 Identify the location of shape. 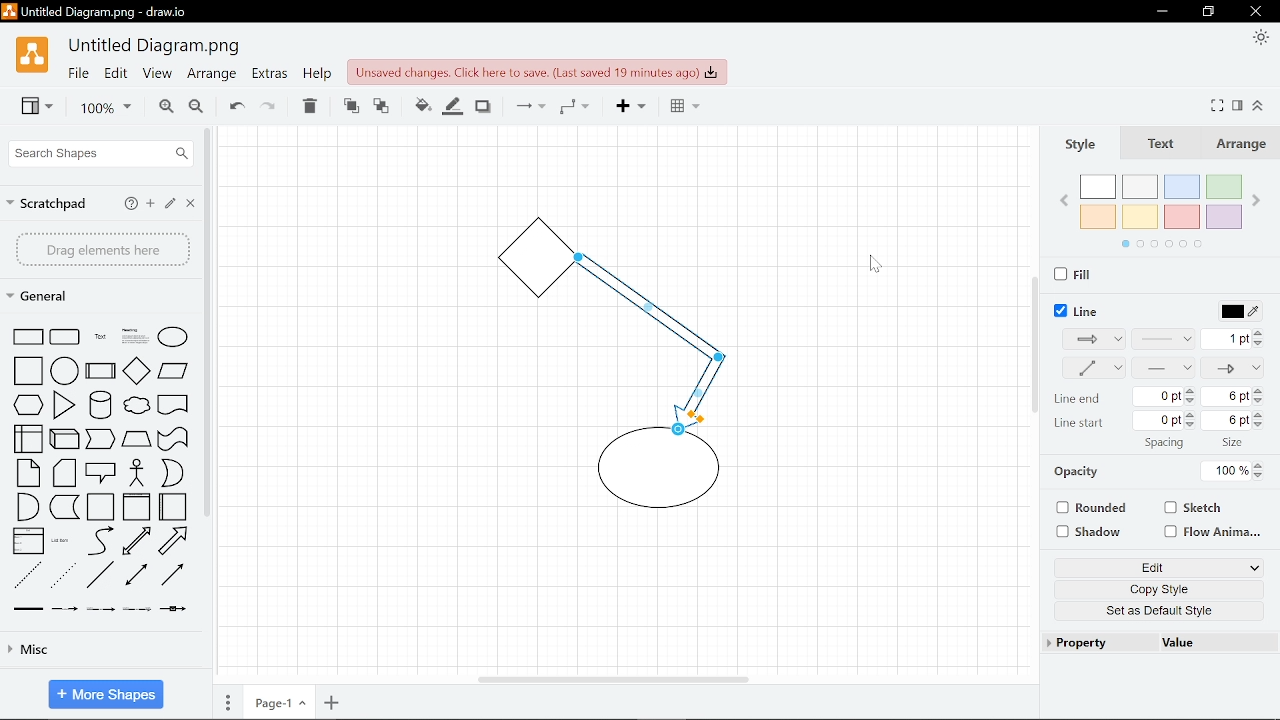
(140, 408).